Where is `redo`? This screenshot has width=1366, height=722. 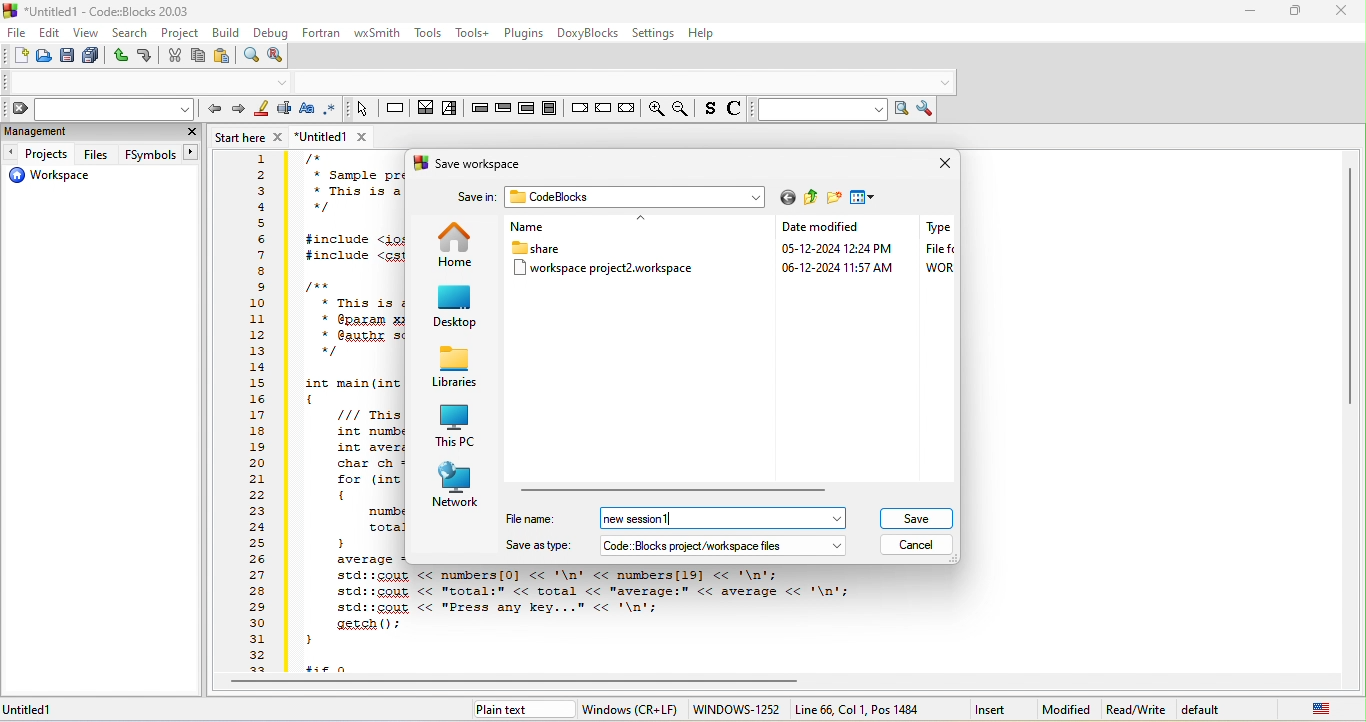 redo is located at coordinates (146, 58).